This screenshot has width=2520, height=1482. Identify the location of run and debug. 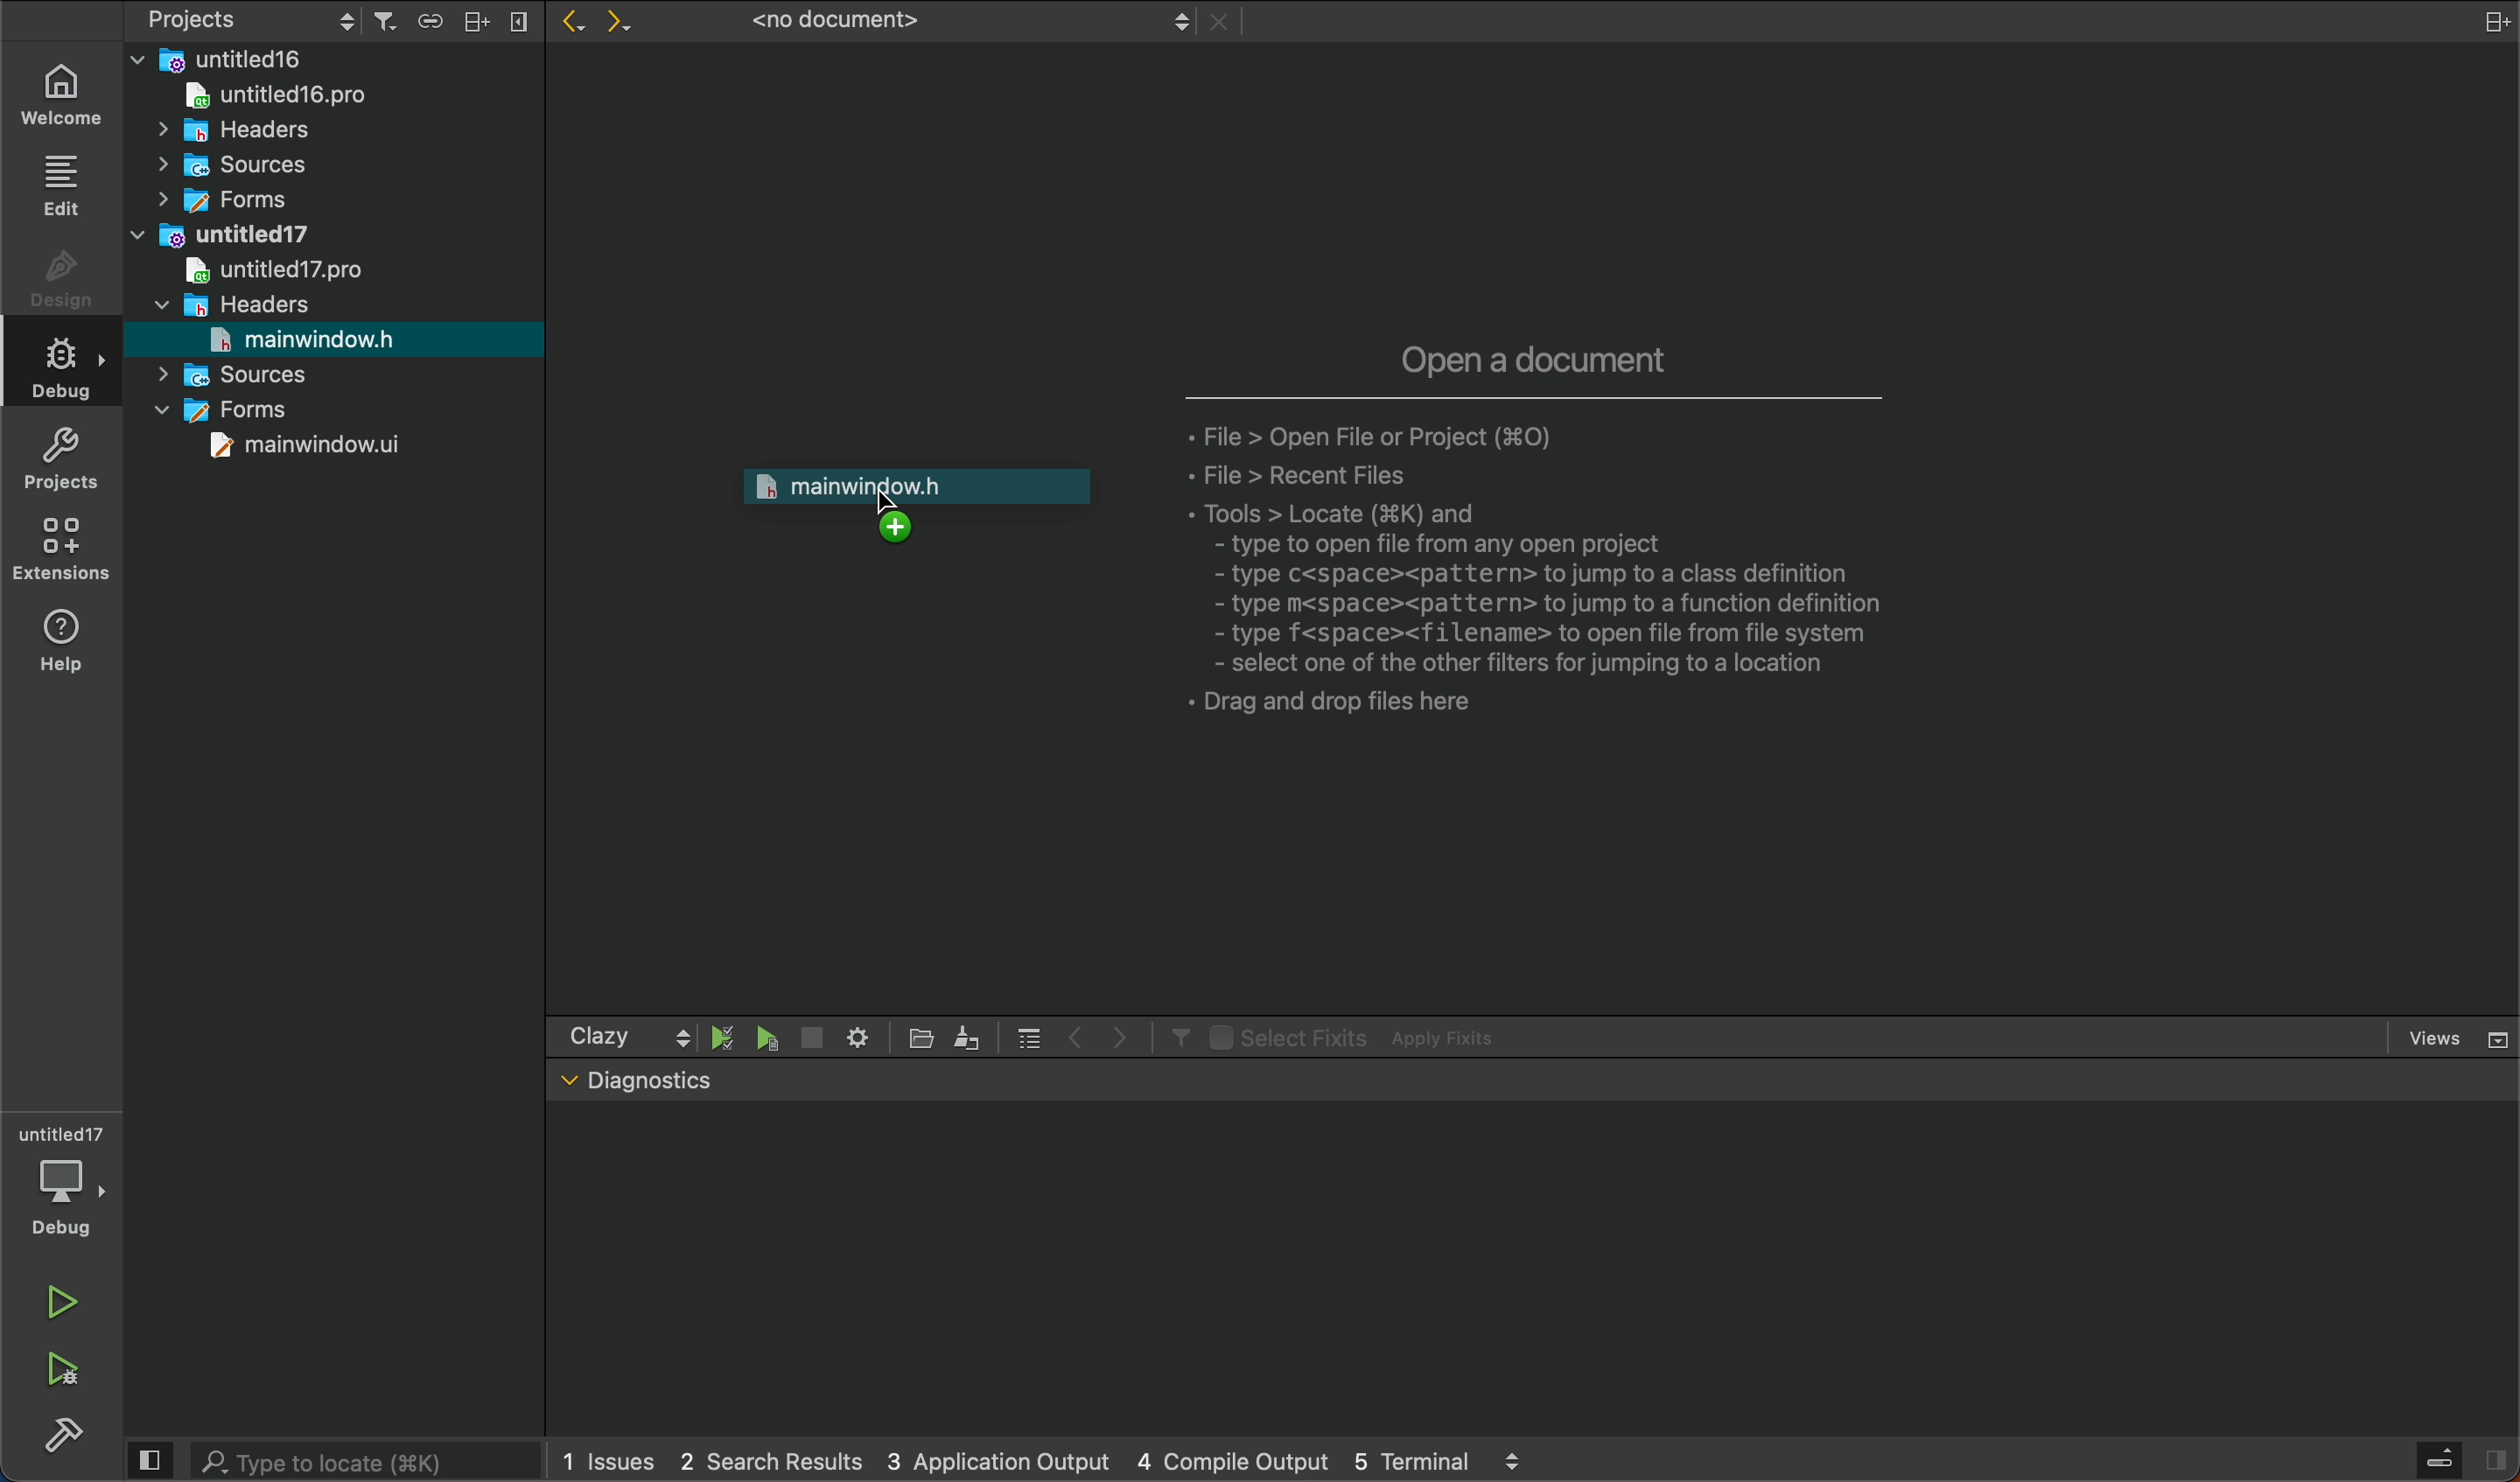
(70, 1377).